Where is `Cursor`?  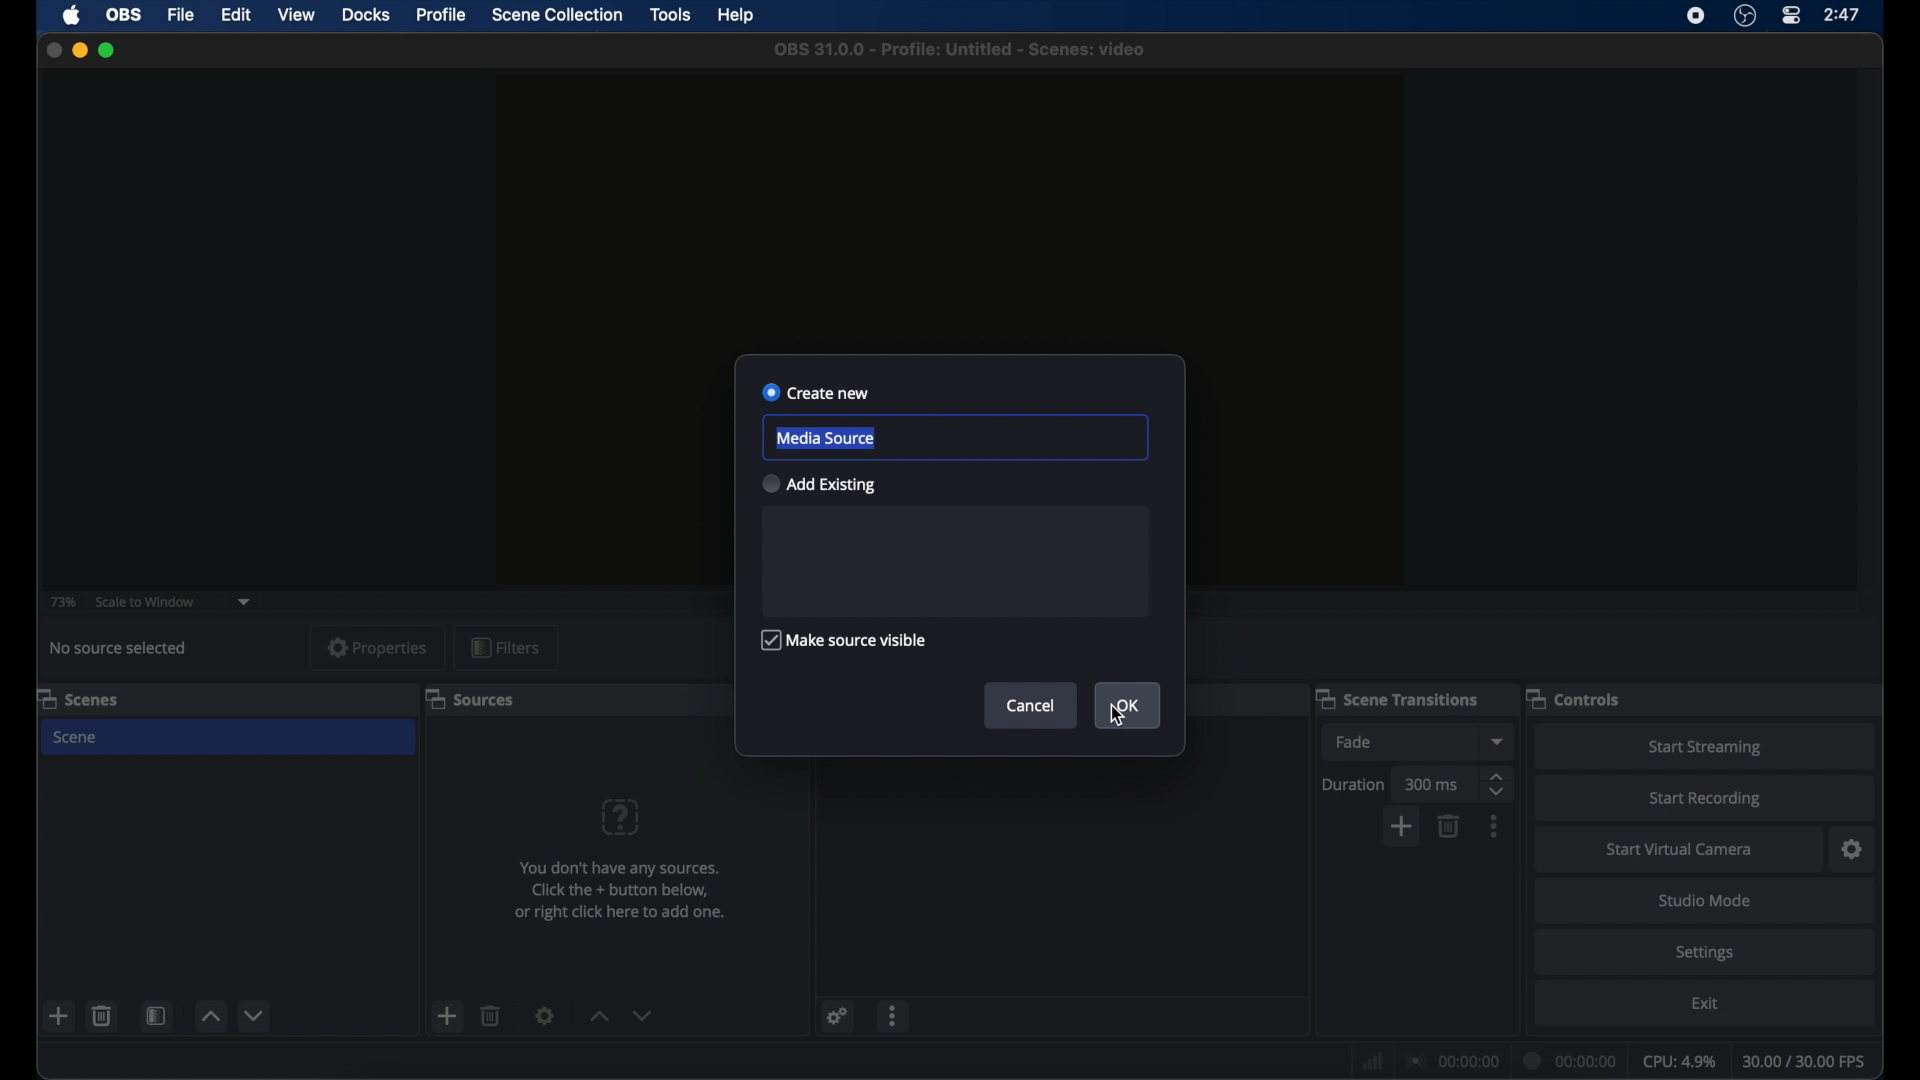
Cursor is located at coordinates (1119, 721).